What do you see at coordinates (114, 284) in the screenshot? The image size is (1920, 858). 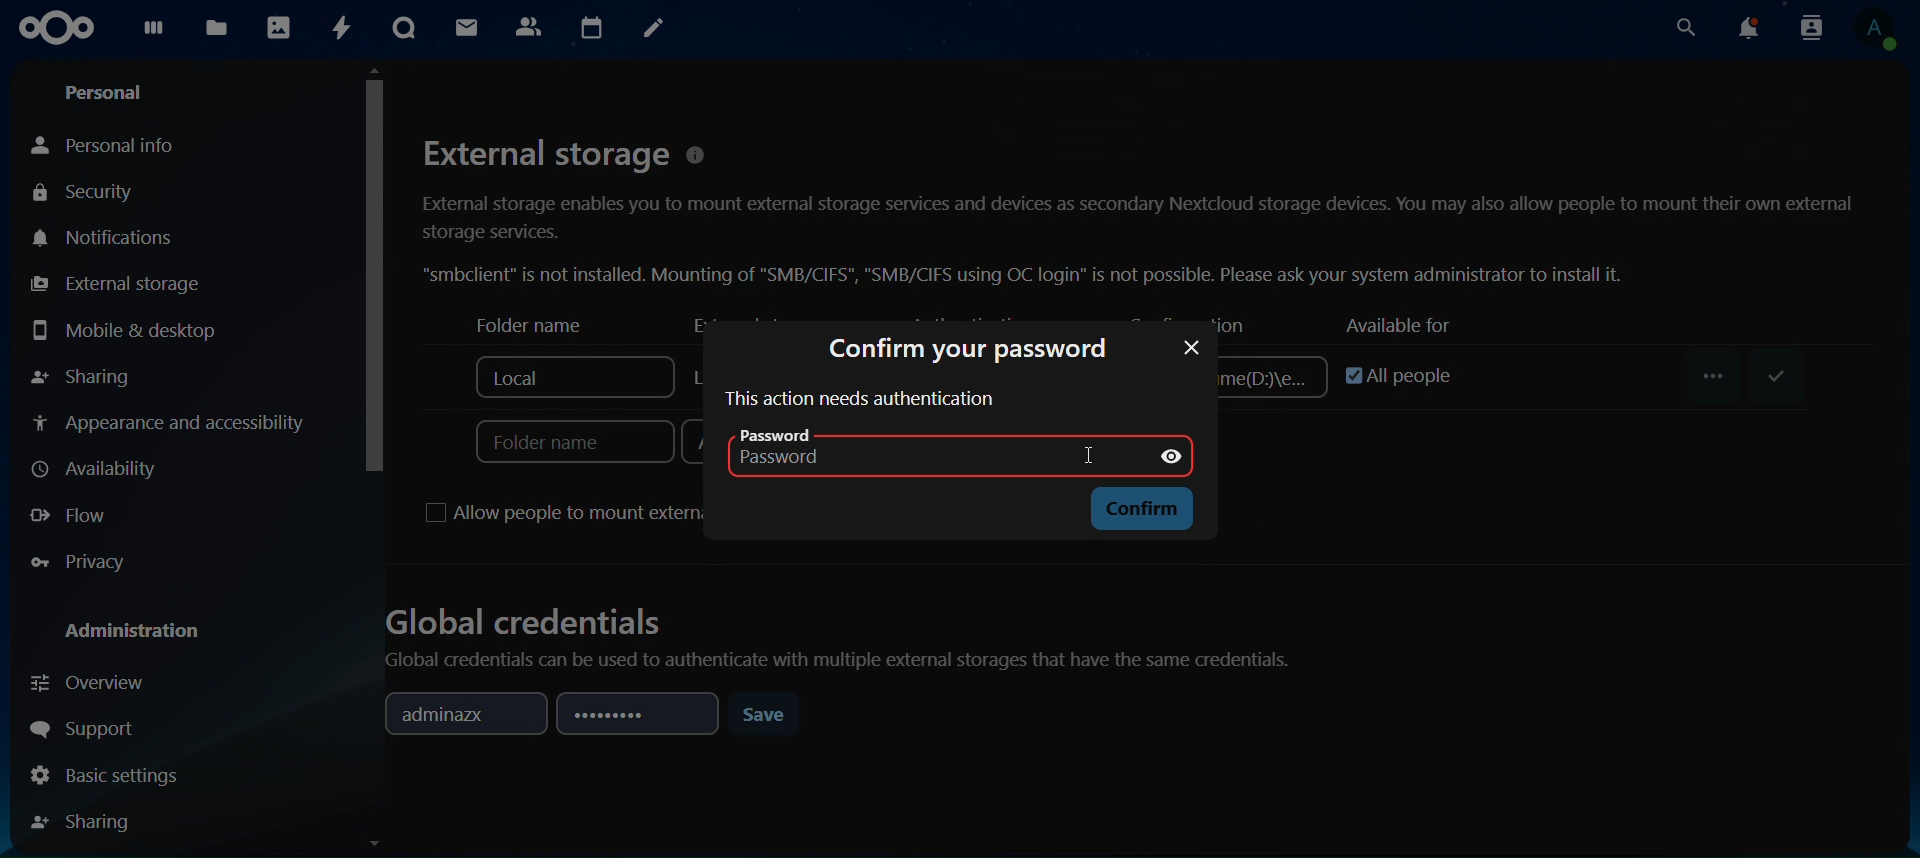 I see `external storage` at bounding box center [114, 284].